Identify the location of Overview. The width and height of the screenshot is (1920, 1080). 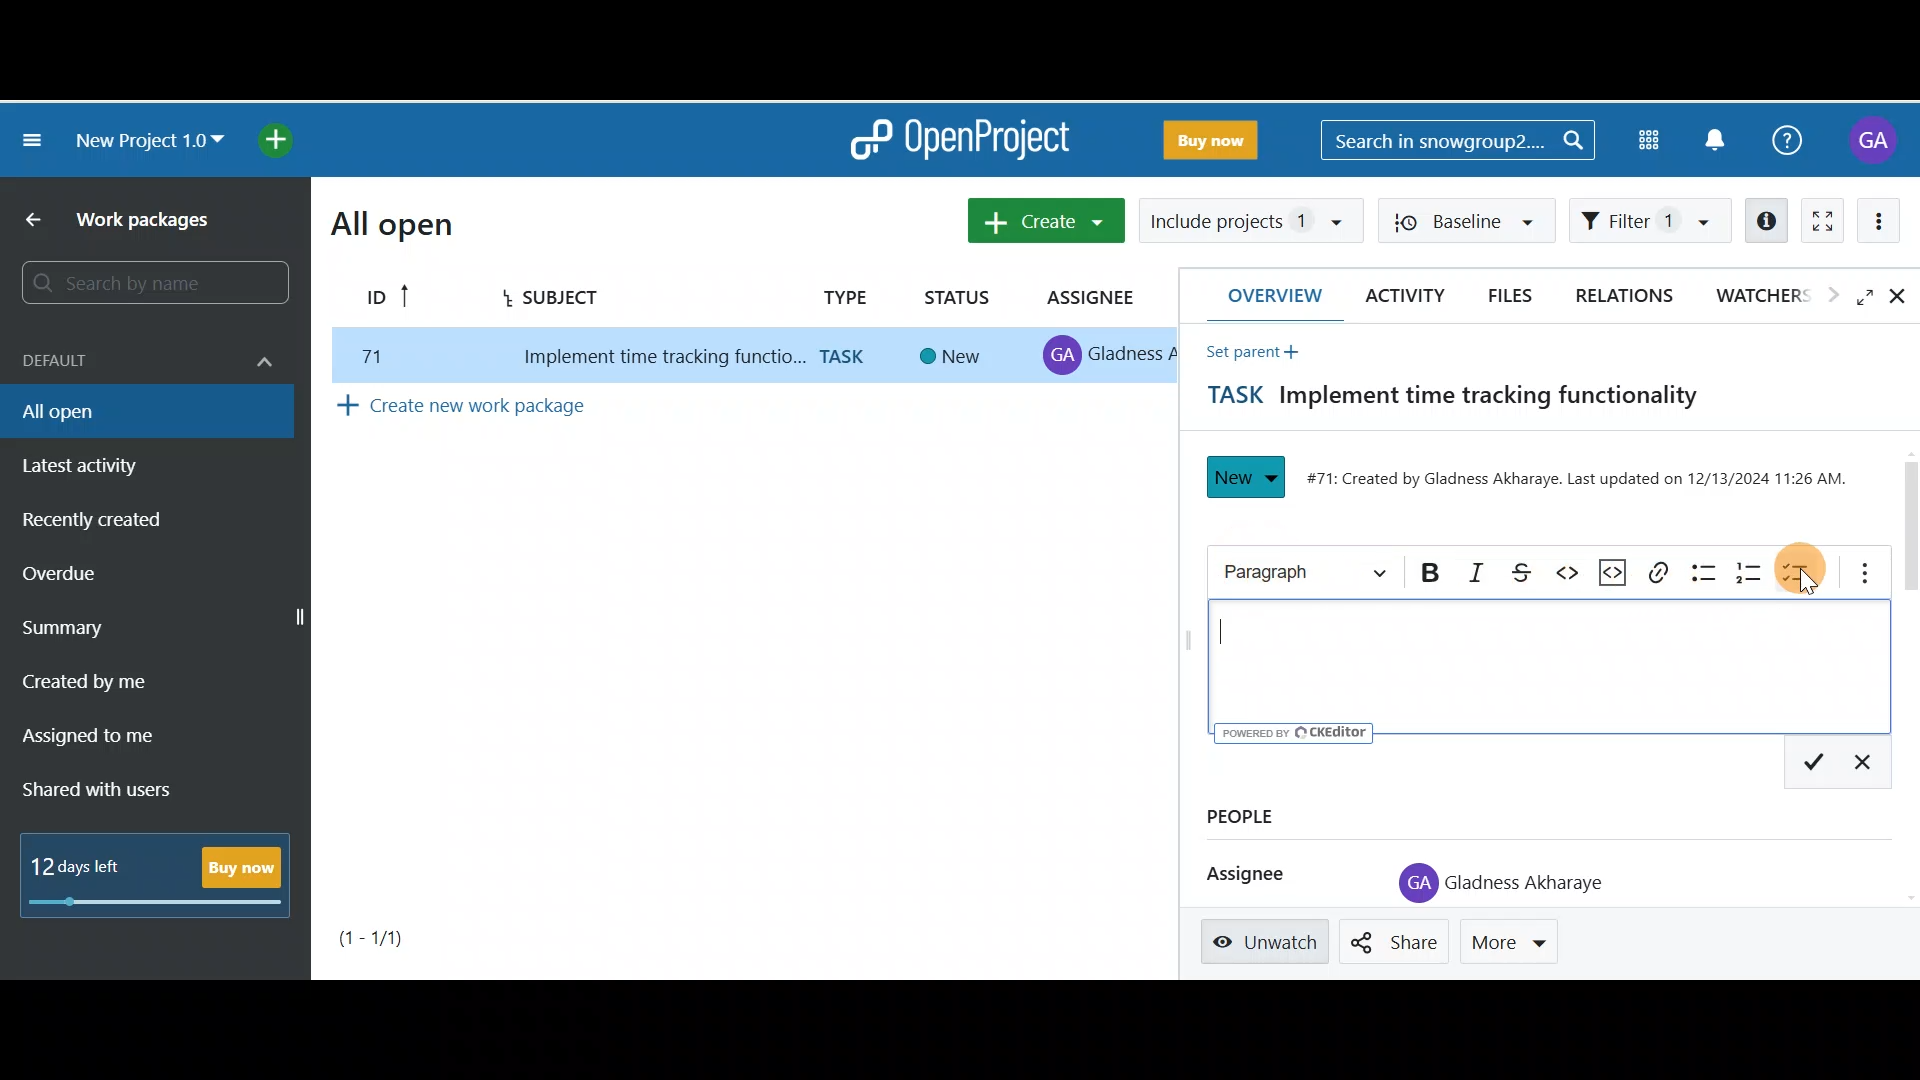
(1266, 295).